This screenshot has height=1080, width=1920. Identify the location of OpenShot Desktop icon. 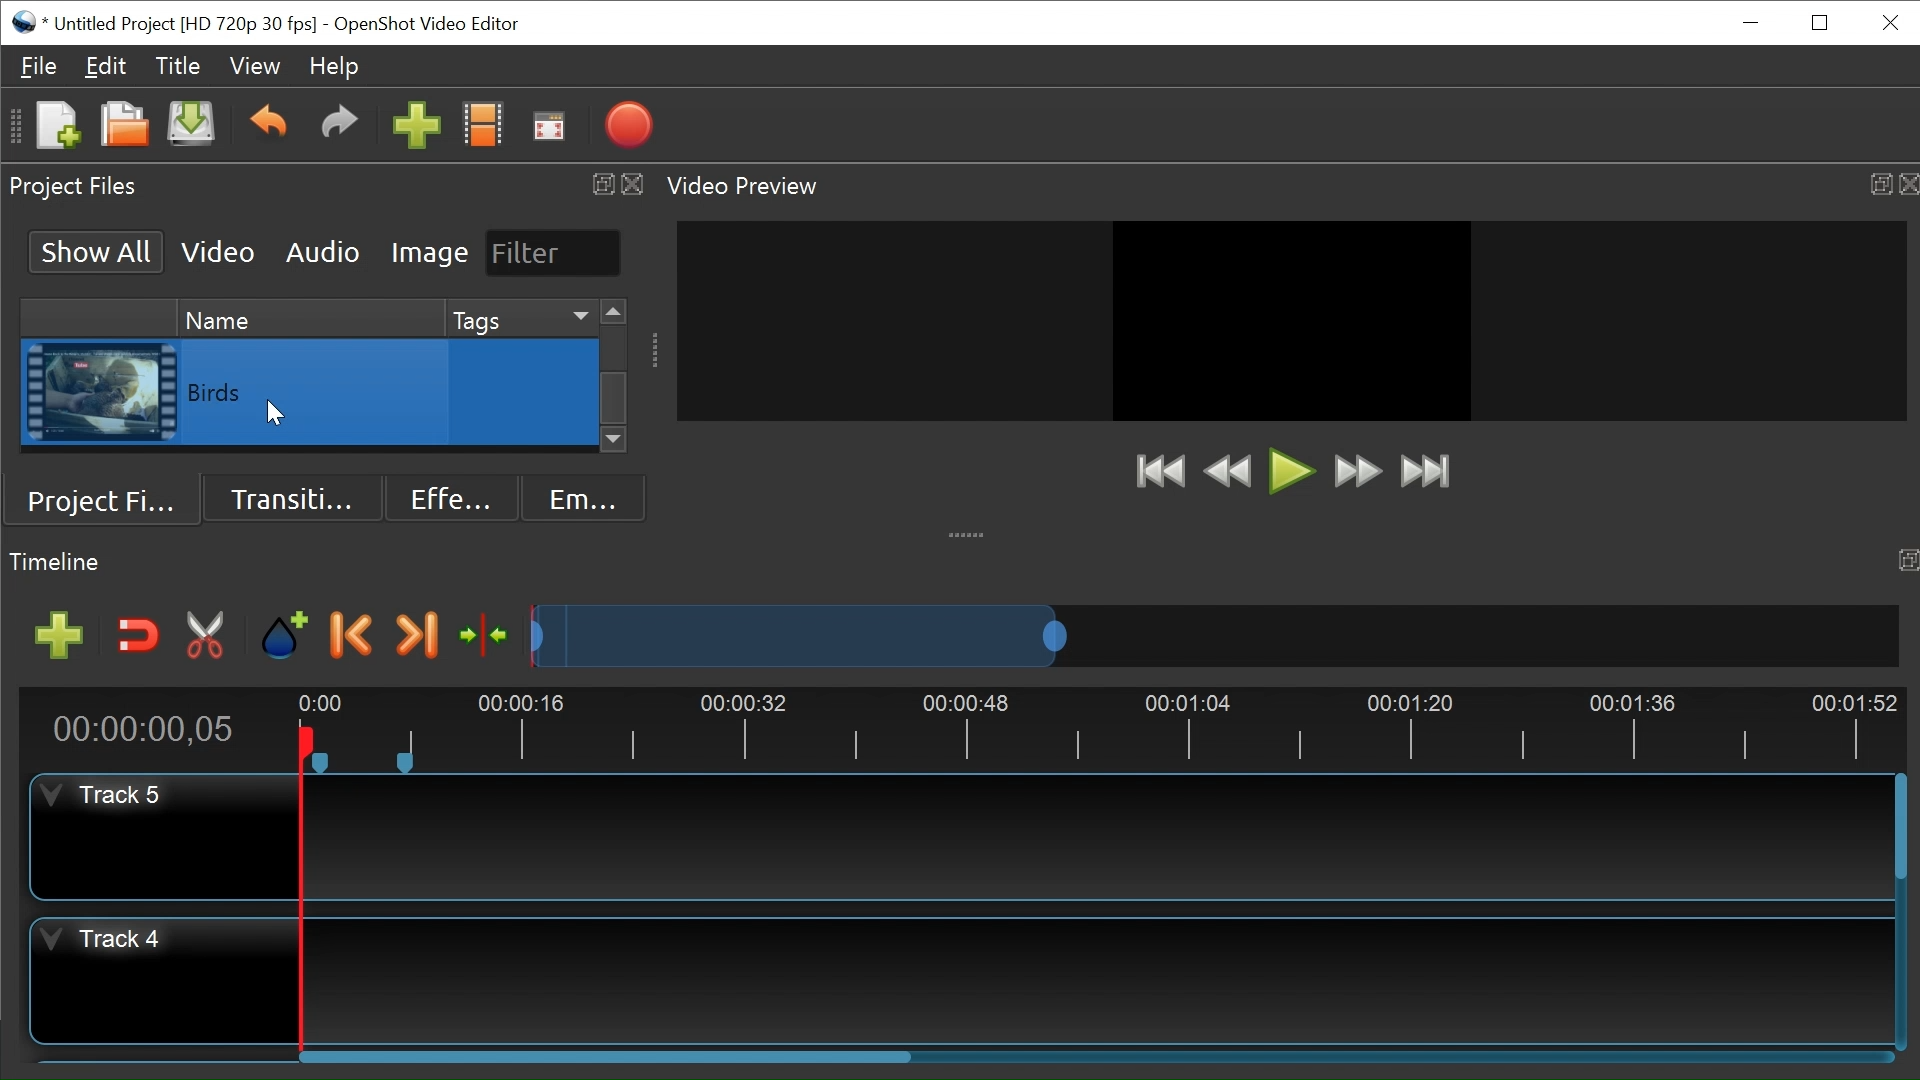
(25, 20).